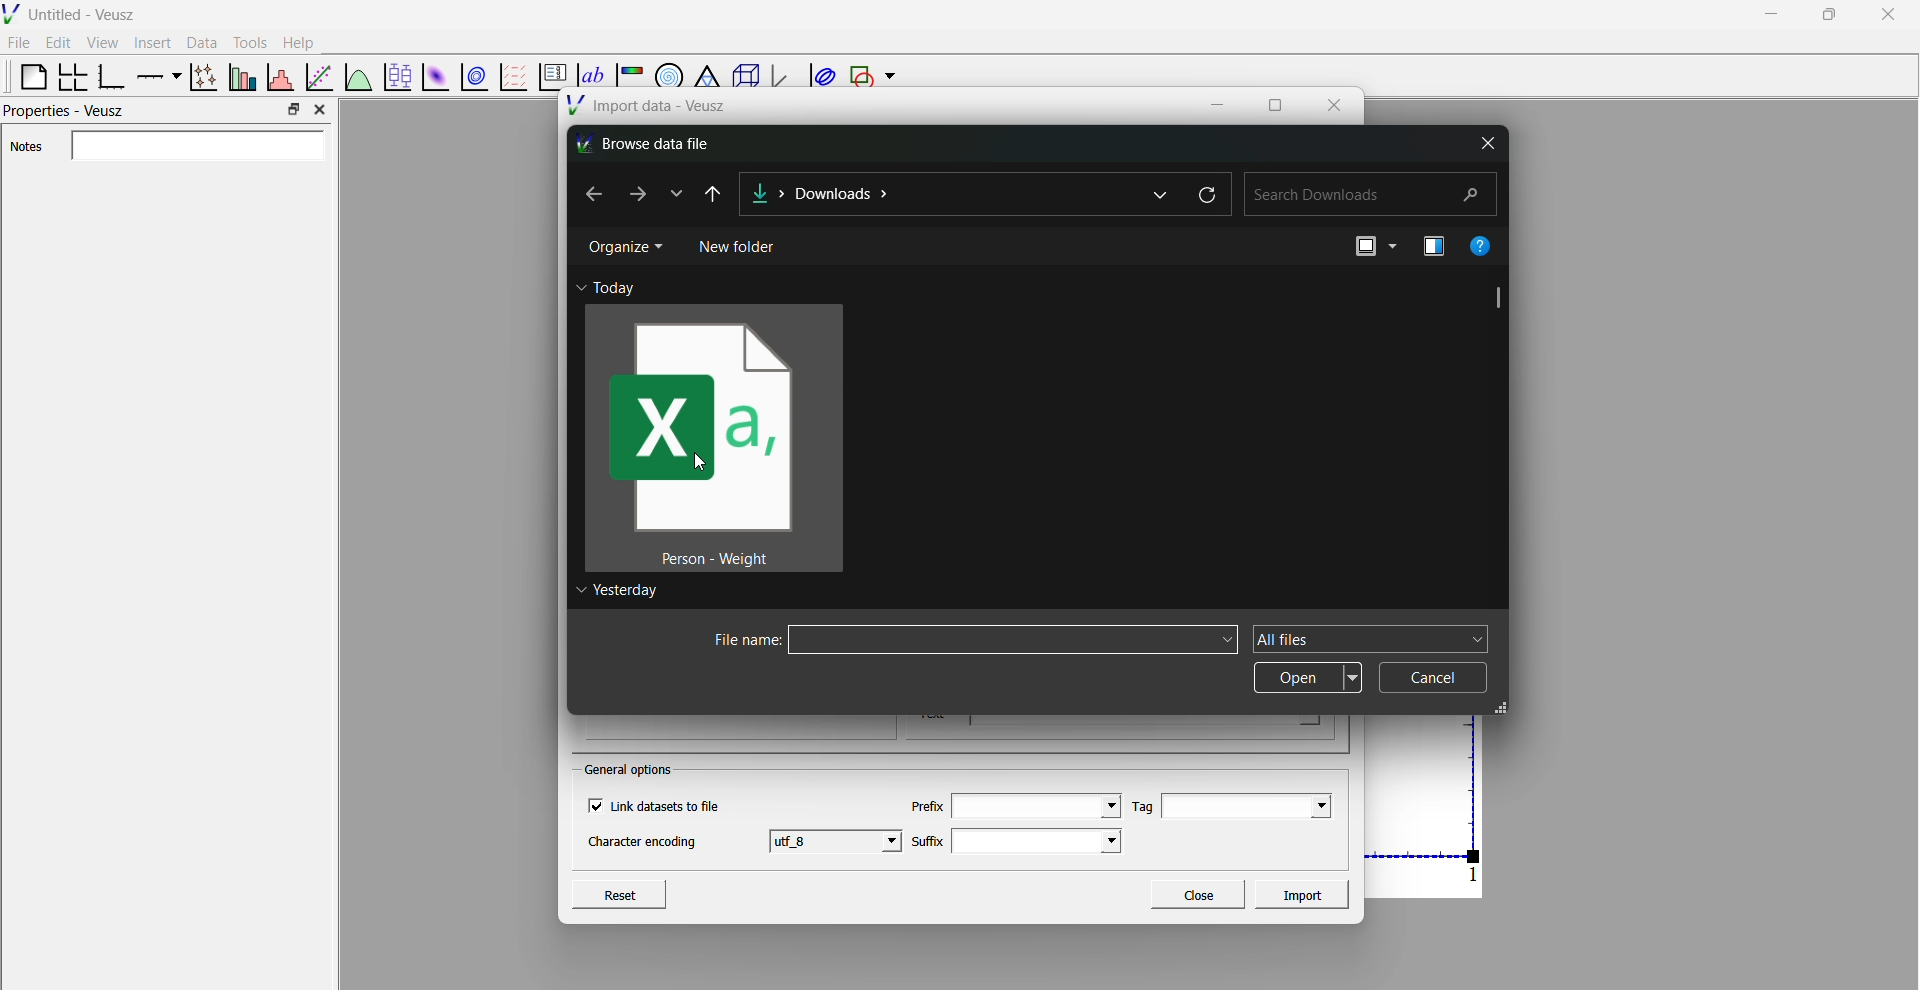 The width and height of the screenshot is (1920, 990). Describe the element at coordinates (704, 472) in the screenshot. I see `cursor` at that location.